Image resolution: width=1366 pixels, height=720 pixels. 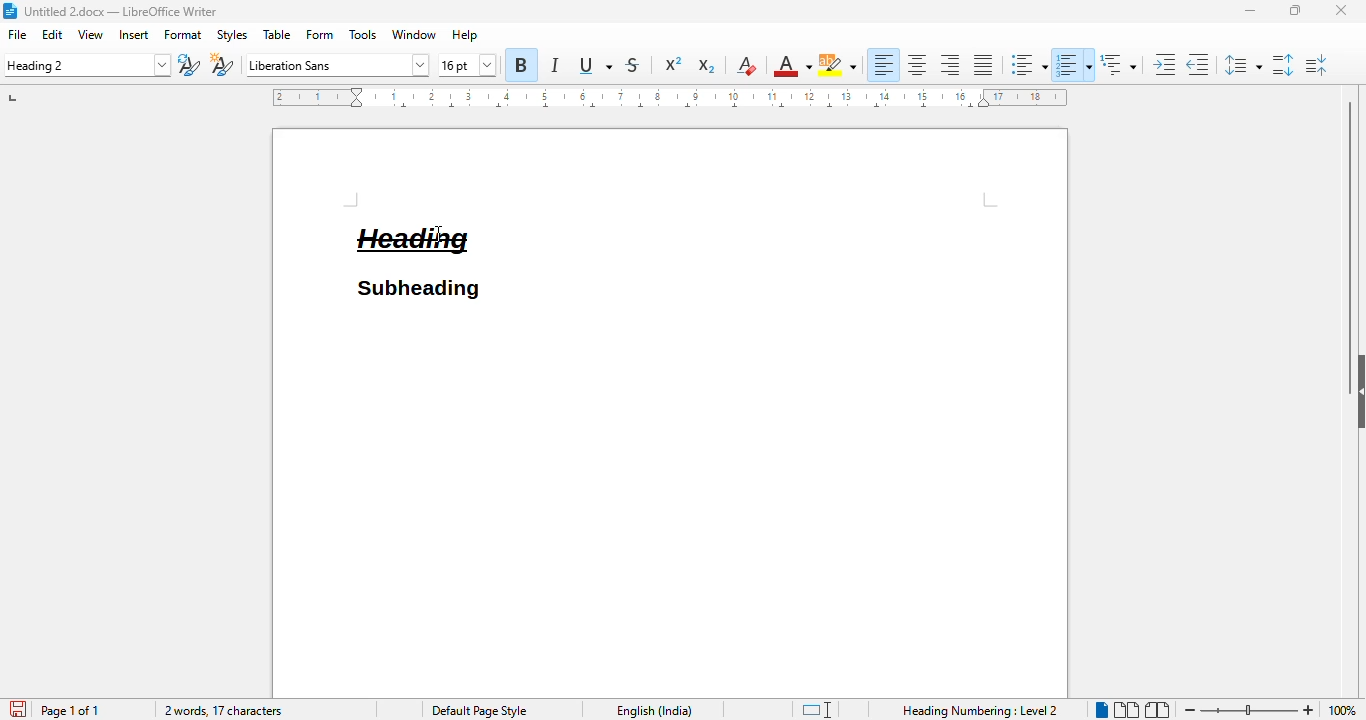 What do you see at coordinates (1344, 710) in the screenshot?
I see `zoom factor` at bounding box center [1344, 710].